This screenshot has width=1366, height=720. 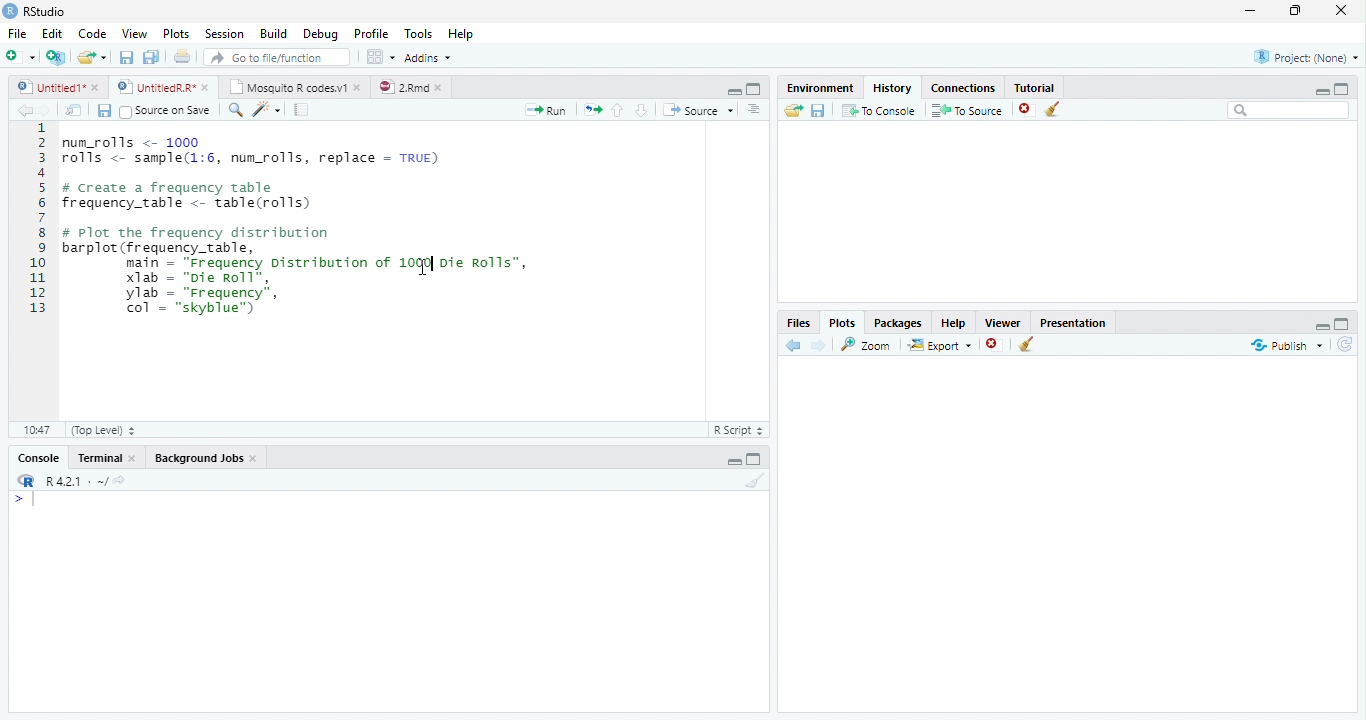 I want to click on Build, so click(x=275, y=33).